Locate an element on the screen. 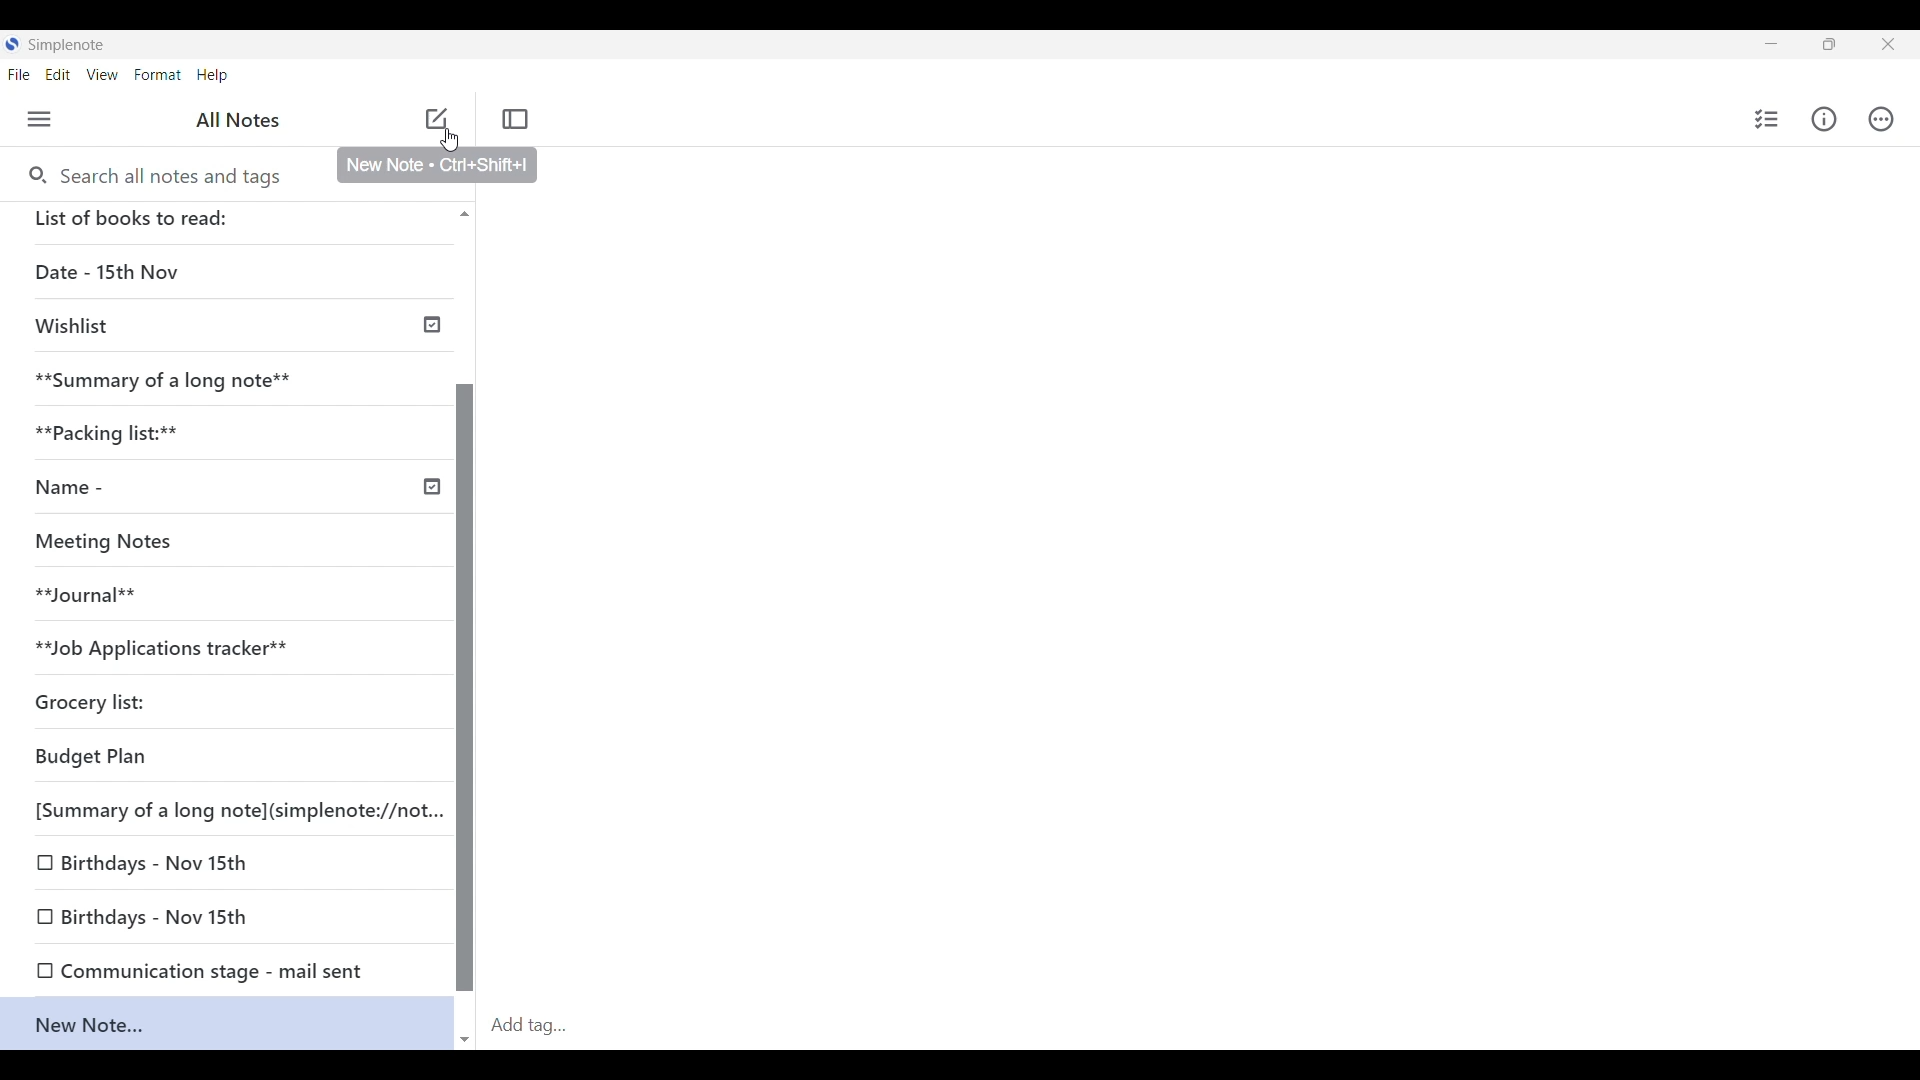 This screenshot has height=1080, width=1920. Info is located at coordinates (1827, 120).